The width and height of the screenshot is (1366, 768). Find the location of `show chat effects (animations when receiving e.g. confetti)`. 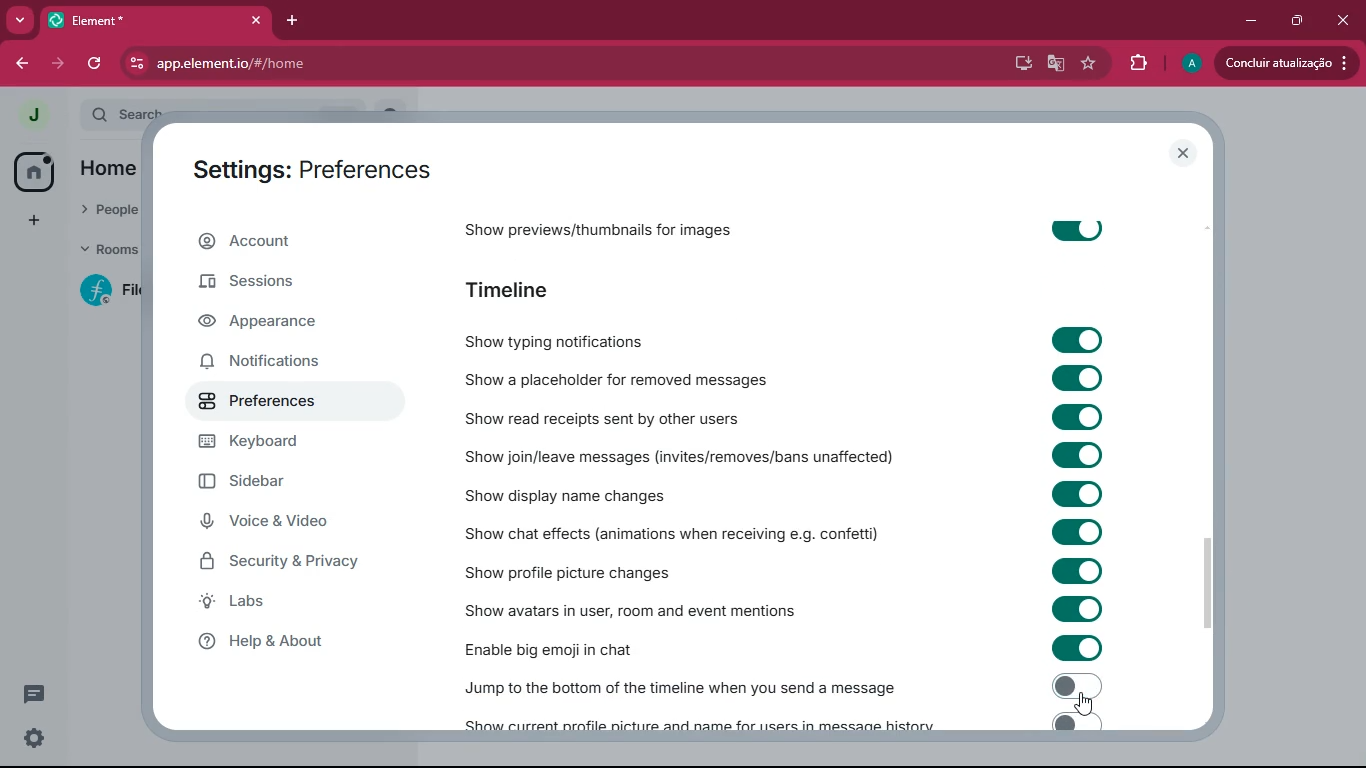

show chat effects (animations when receiving e.g. confetti) is located at coordinates (671, 533).